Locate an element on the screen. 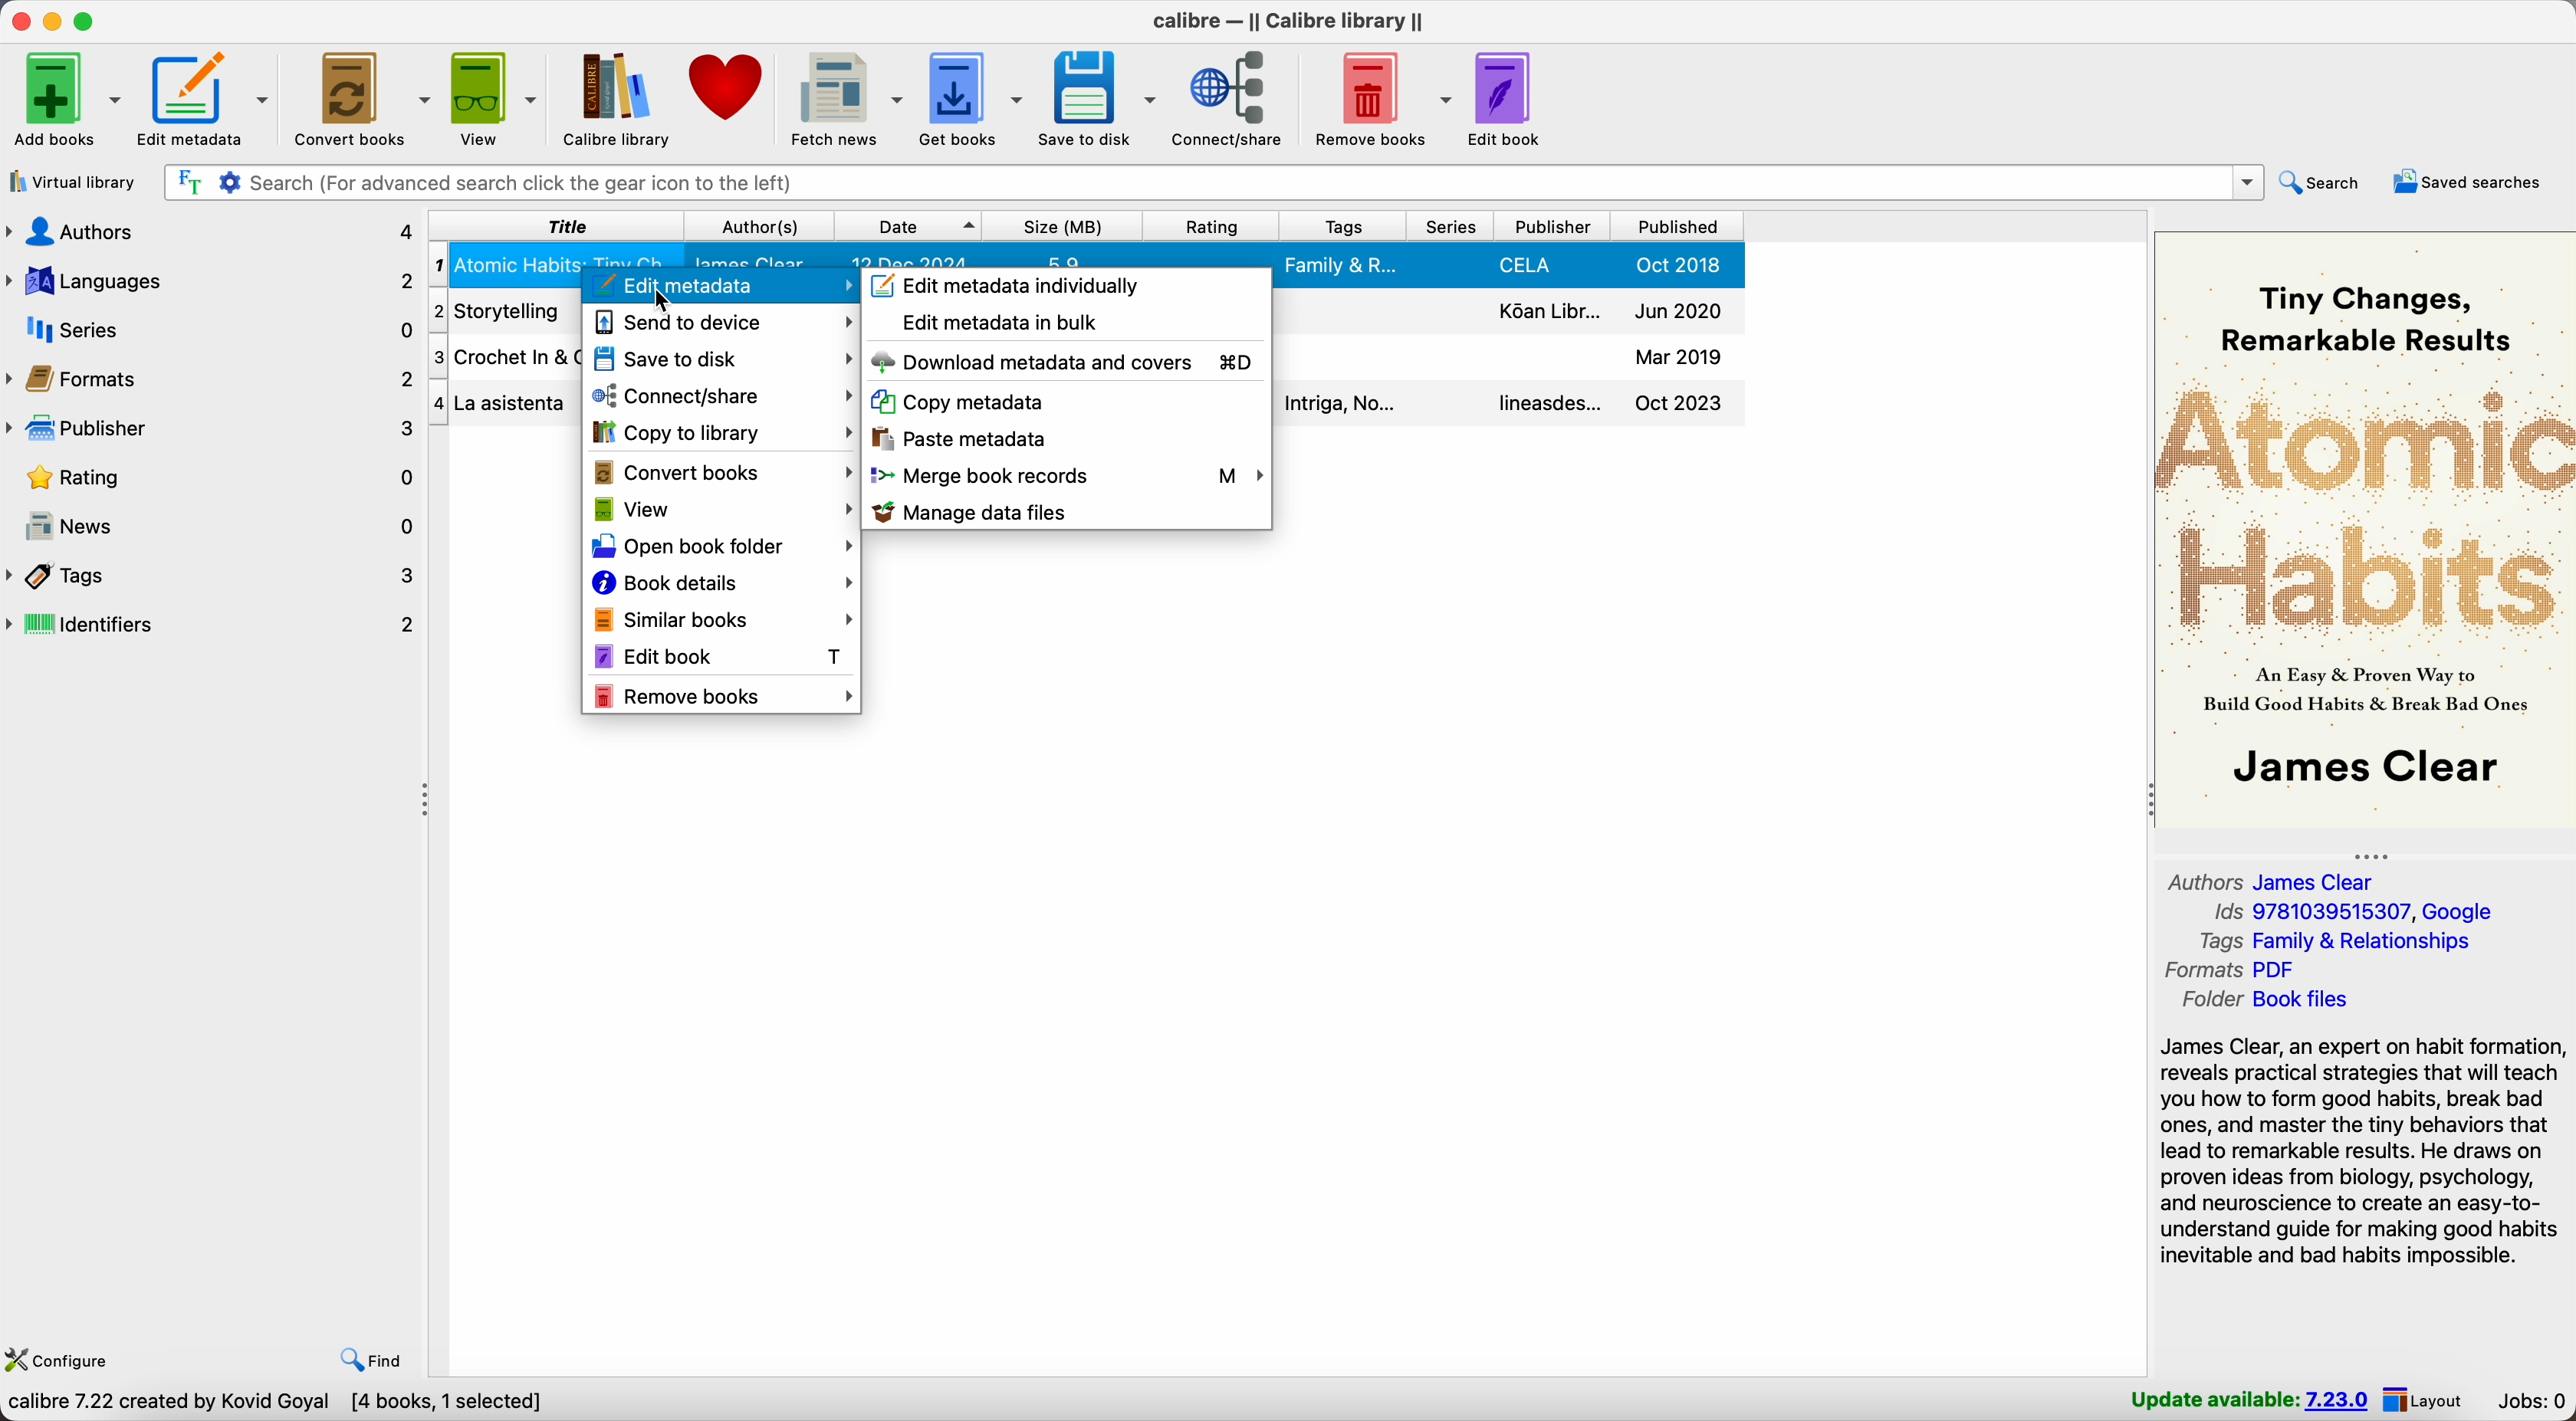 The image size is (2576, 1421). cursor is located at coordinates (651, 295).